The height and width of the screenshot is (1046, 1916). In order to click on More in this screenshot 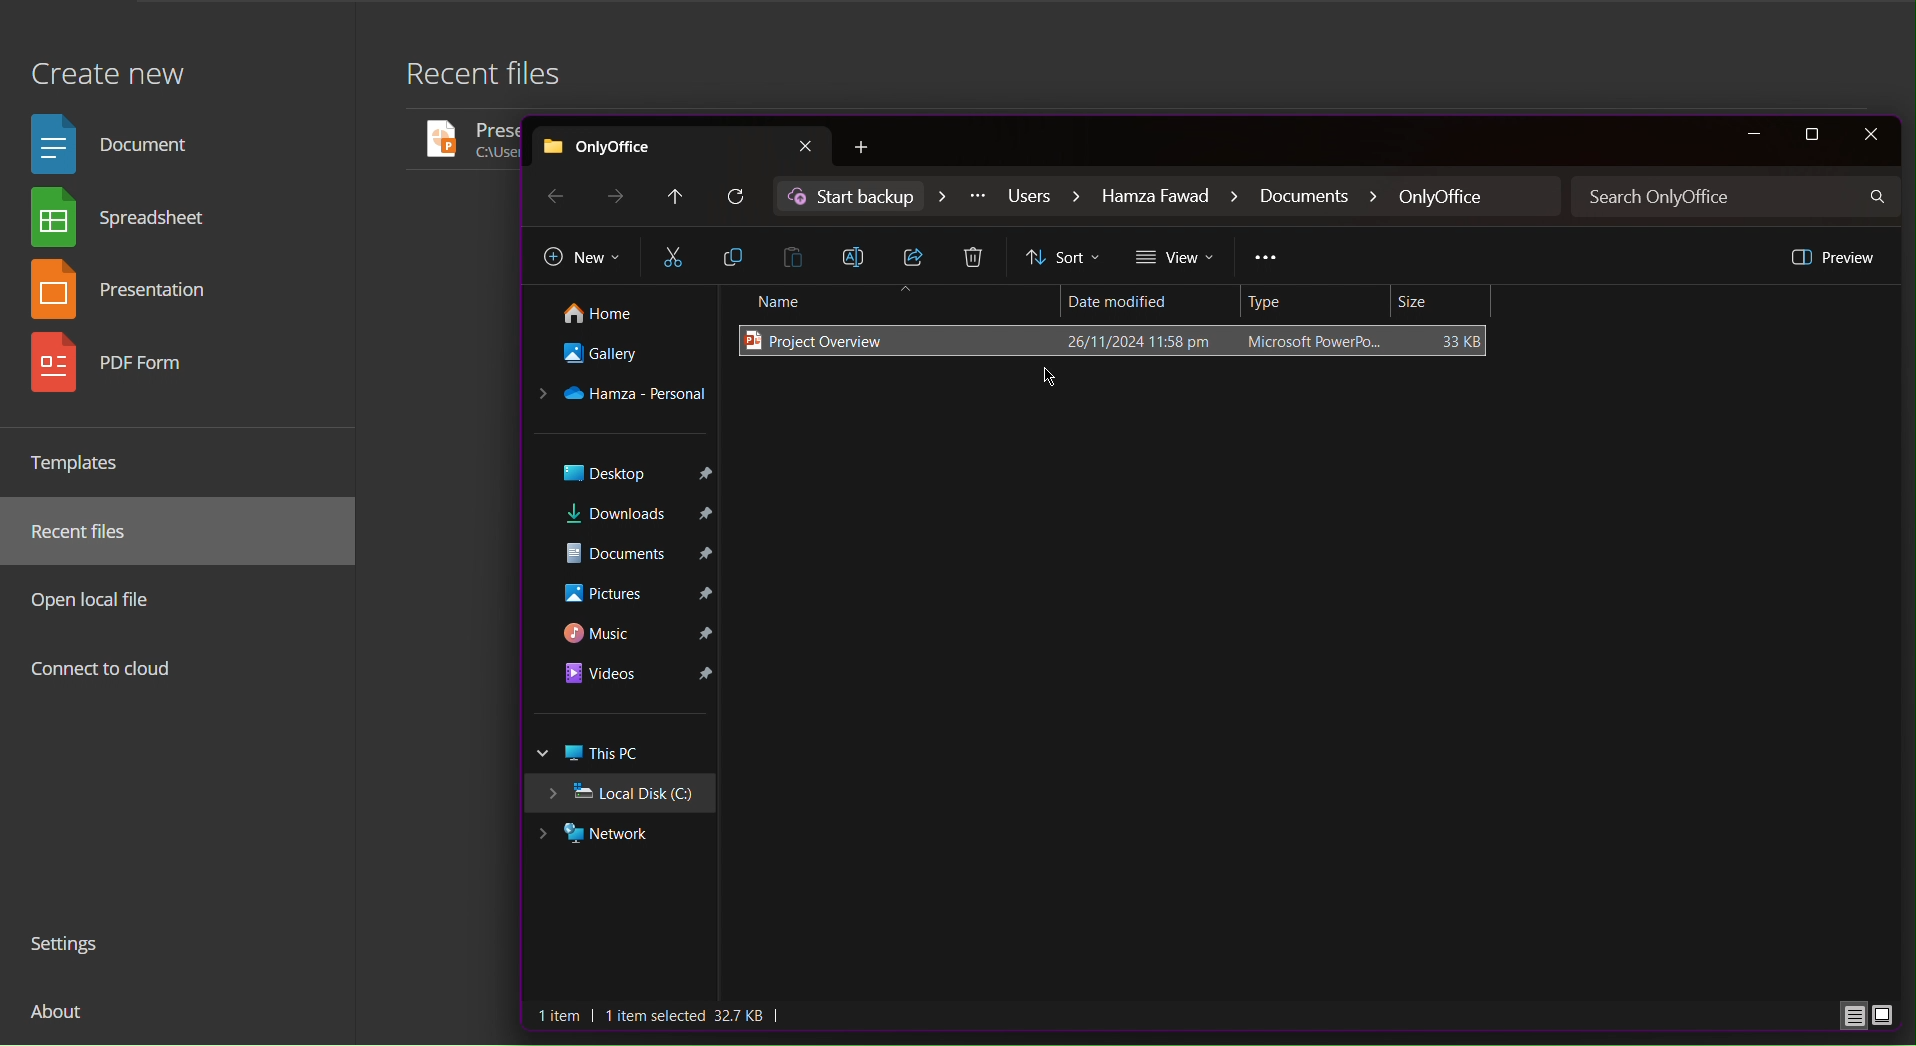, I will do `click(1267, 260)`.